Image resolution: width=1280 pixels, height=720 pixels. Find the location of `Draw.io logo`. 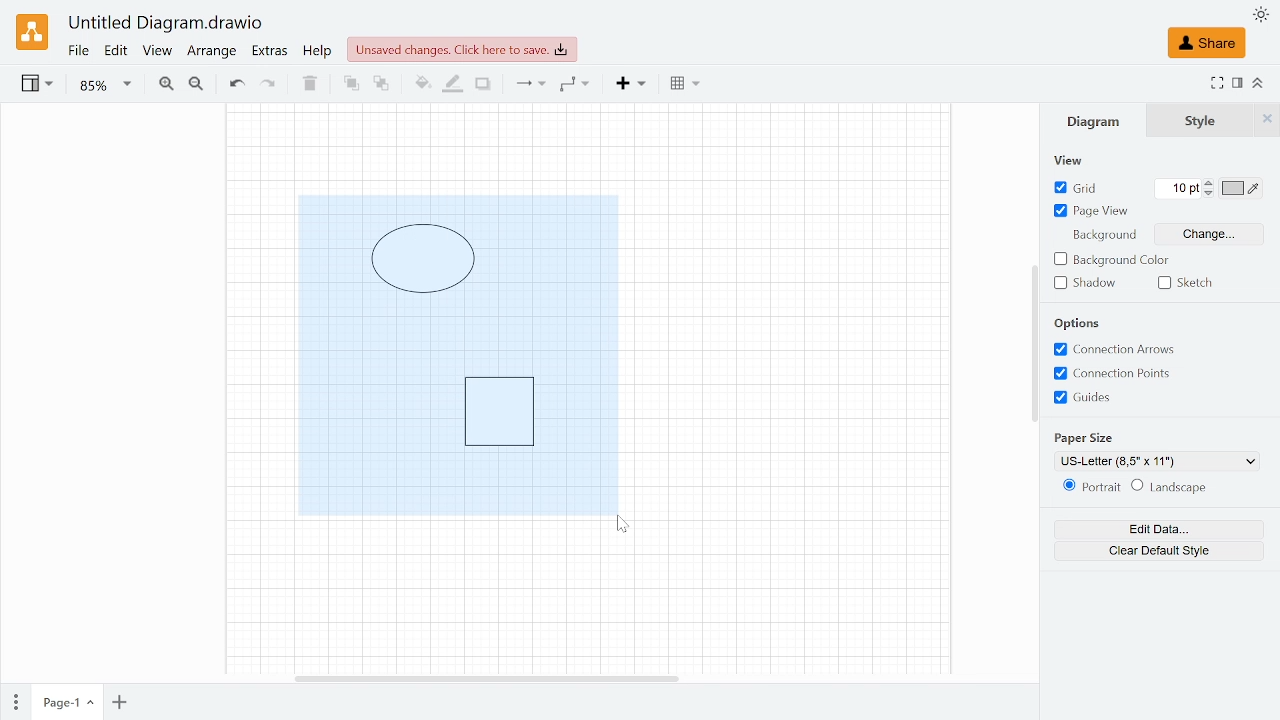

Draw.io logo is located at coordinates (32, 32).